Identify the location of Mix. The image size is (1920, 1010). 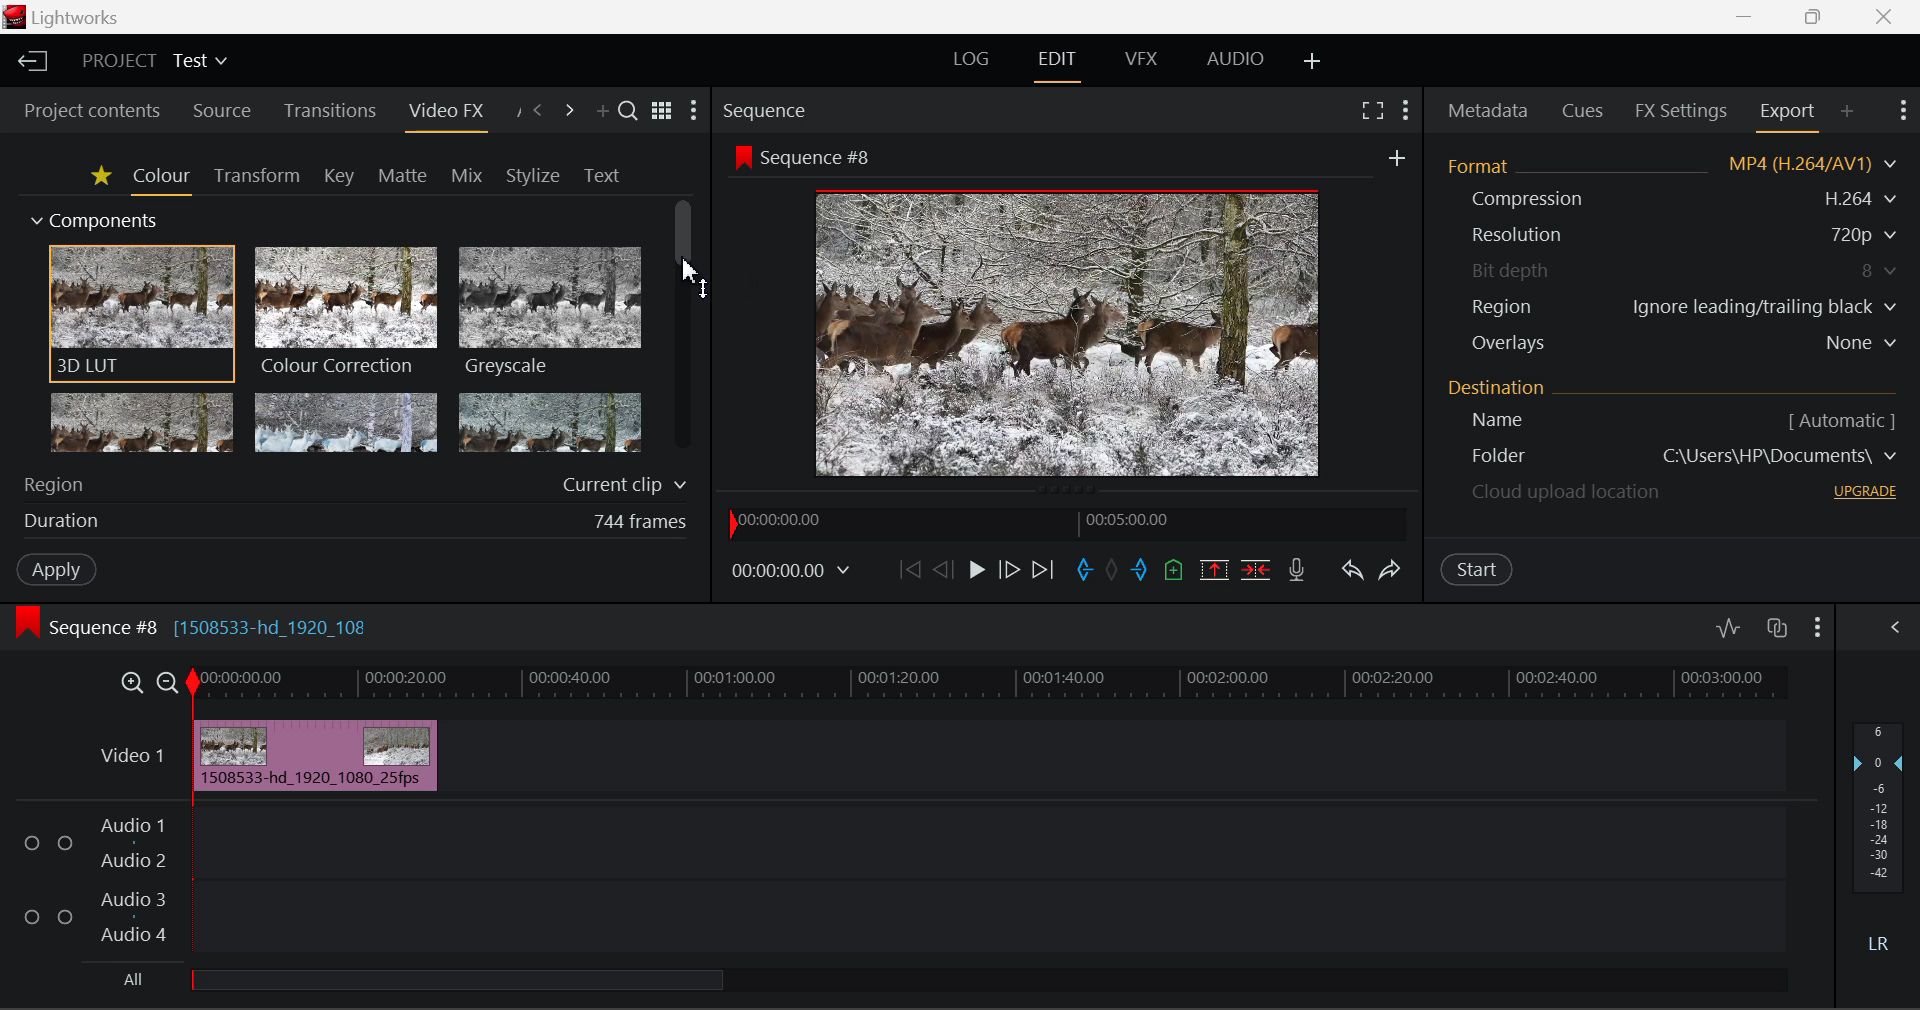
(468, 172).